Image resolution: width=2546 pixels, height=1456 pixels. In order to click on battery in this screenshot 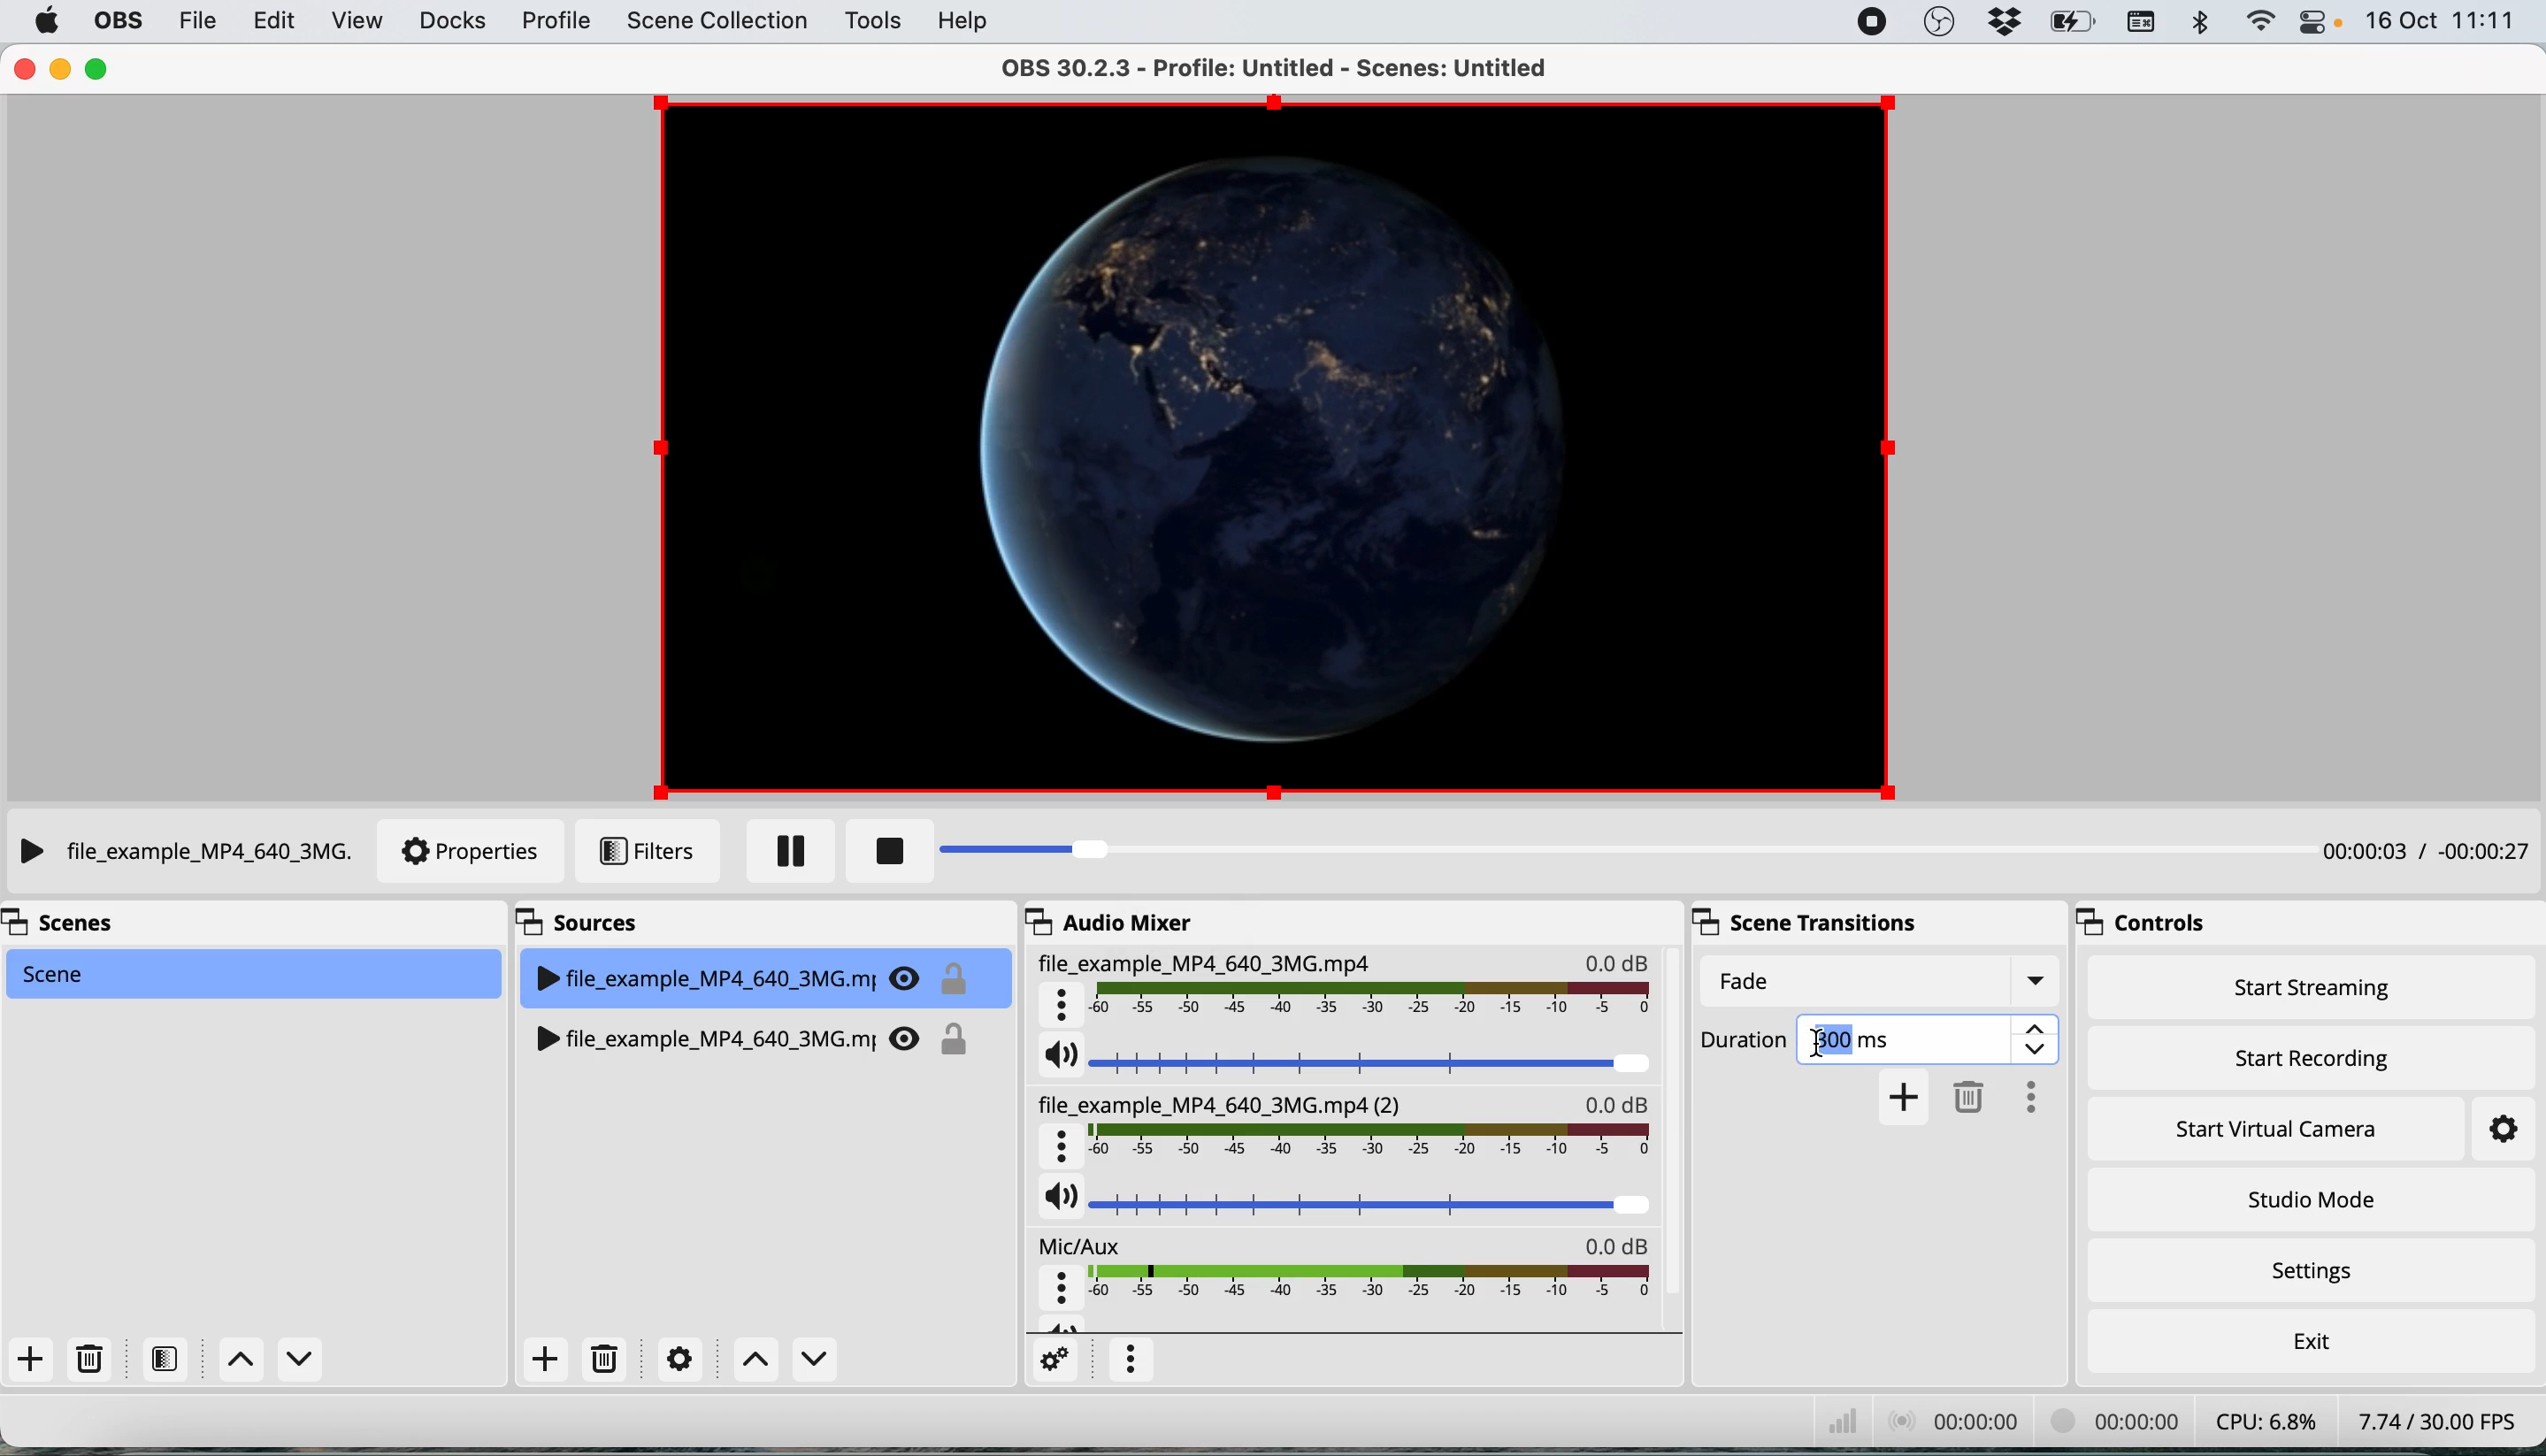, I will do `click(2077, 26)`.